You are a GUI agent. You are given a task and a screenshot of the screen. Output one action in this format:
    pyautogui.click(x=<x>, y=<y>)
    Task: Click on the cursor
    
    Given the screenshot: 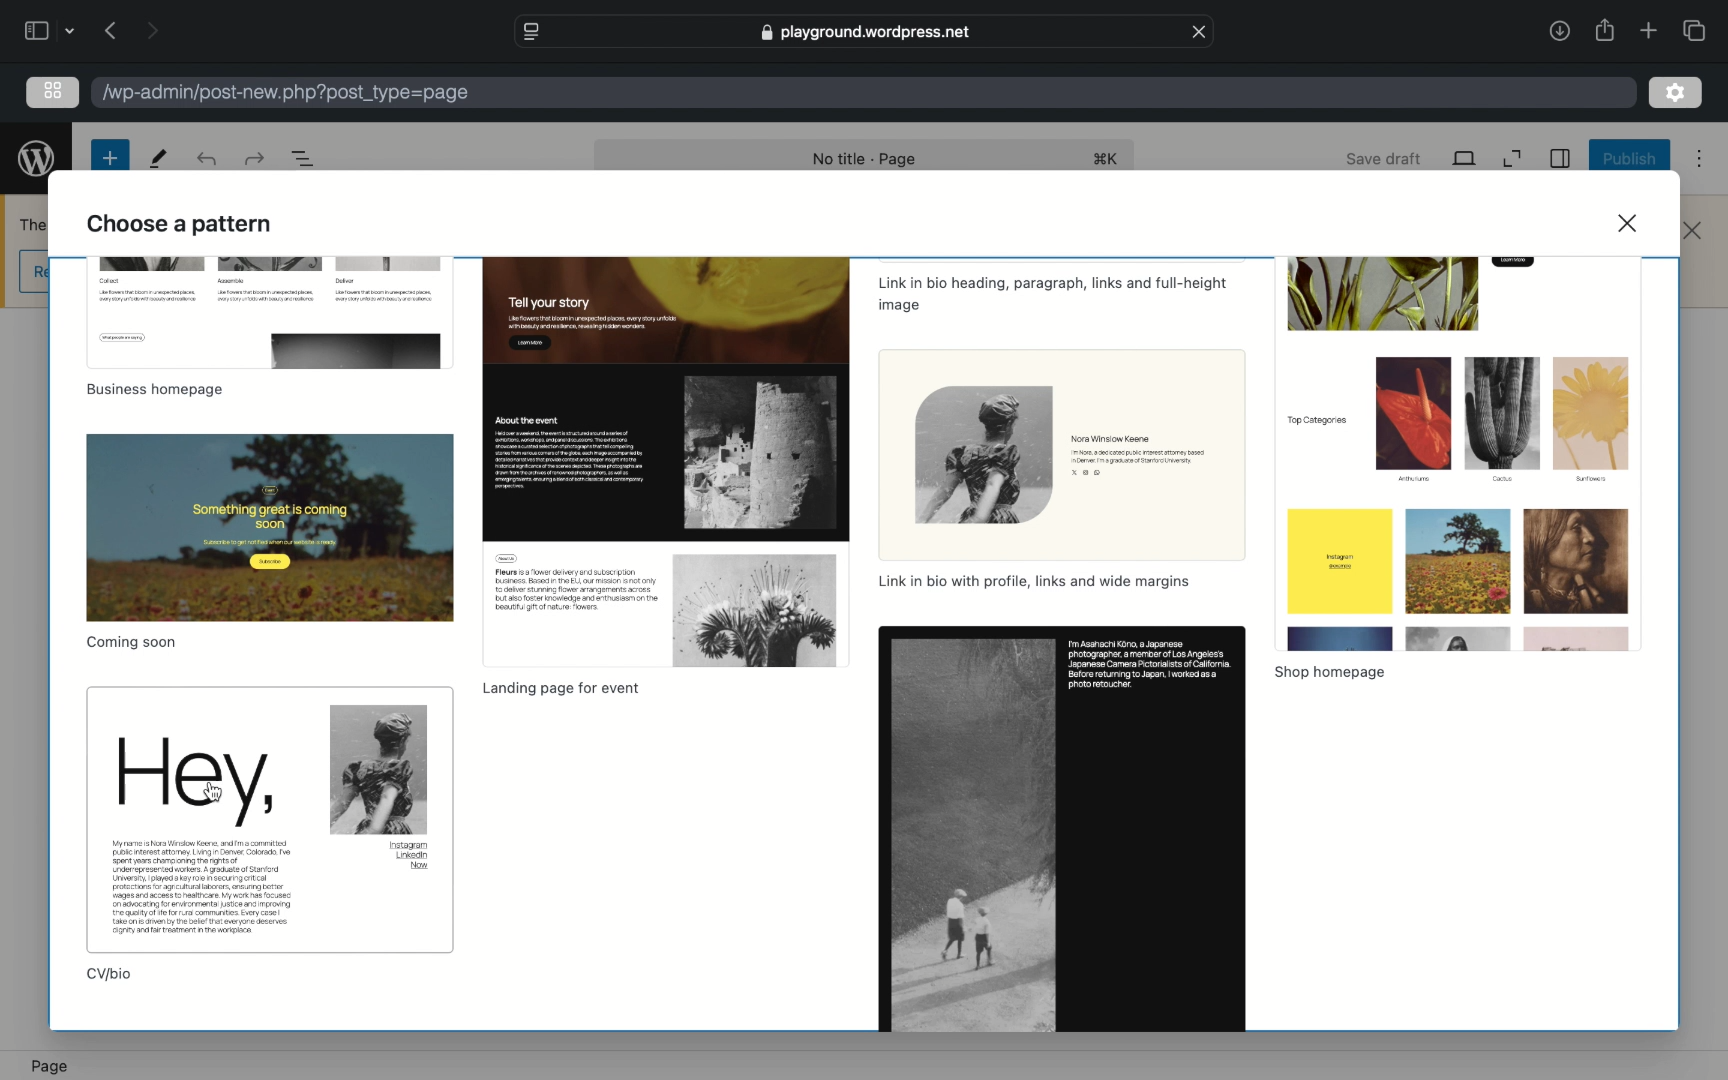 What is the action you would take?
    pyautogui.click(x=215, y=792)
    